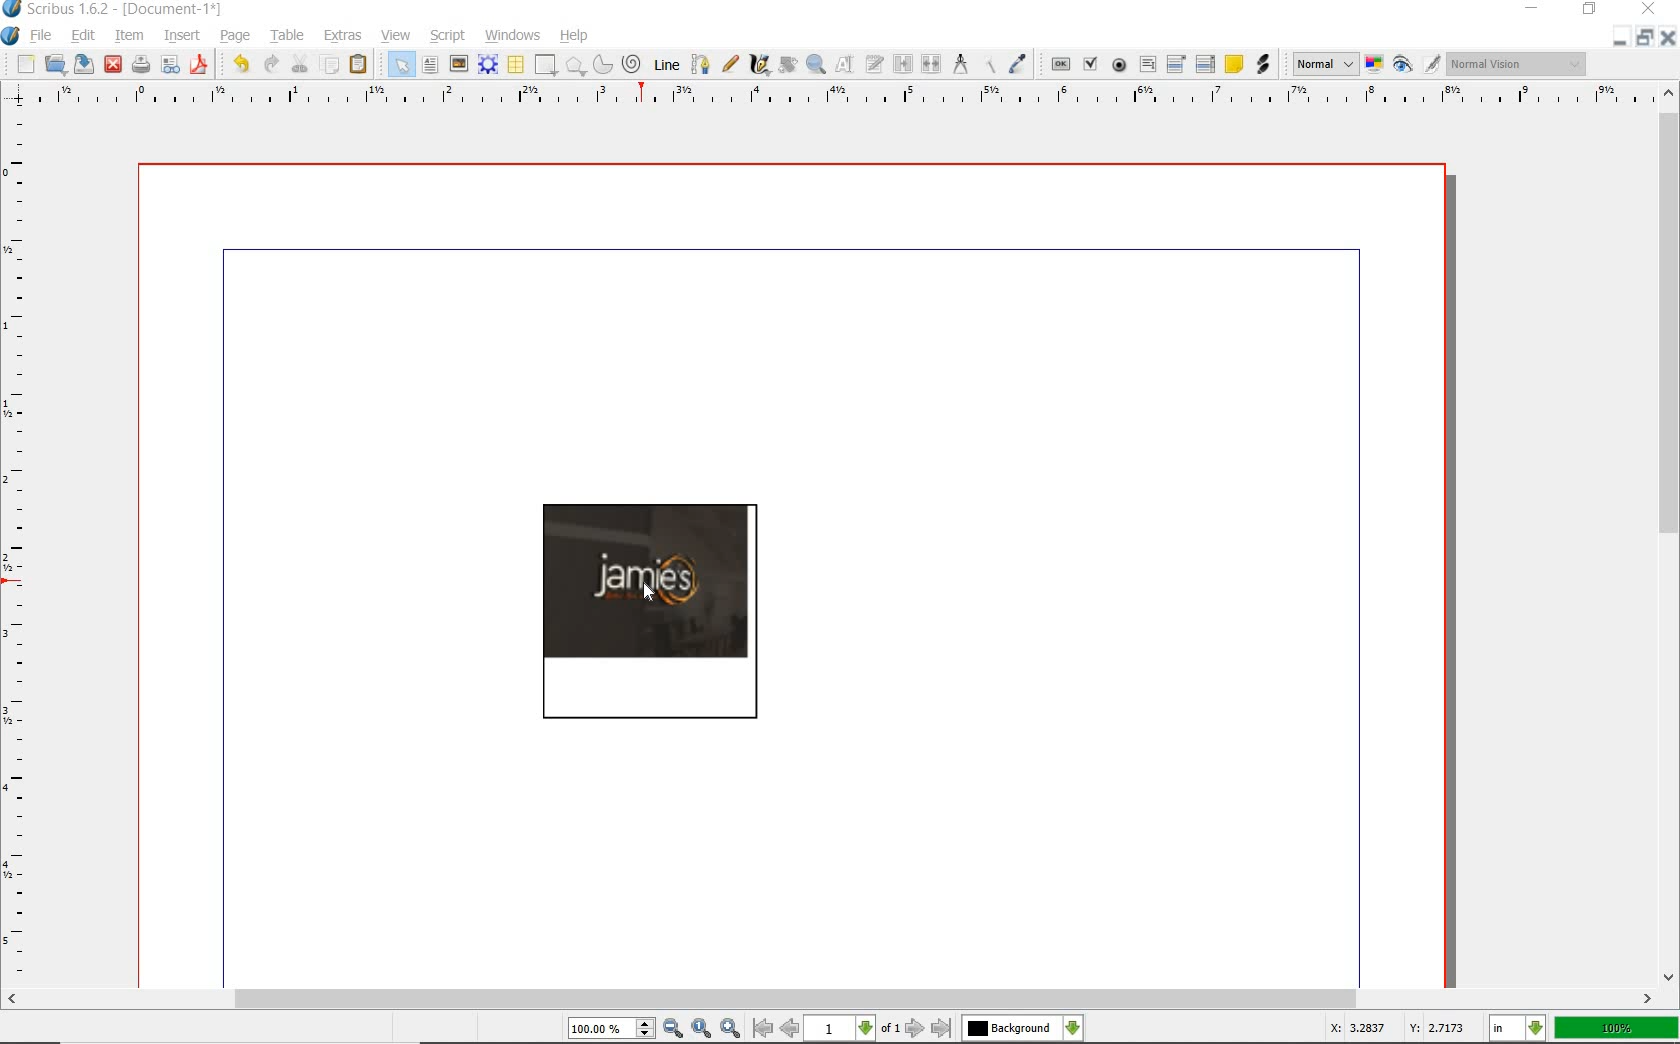  Describe the element at coordinates (181, 34) in the screenshot. I see `insert` at that location.